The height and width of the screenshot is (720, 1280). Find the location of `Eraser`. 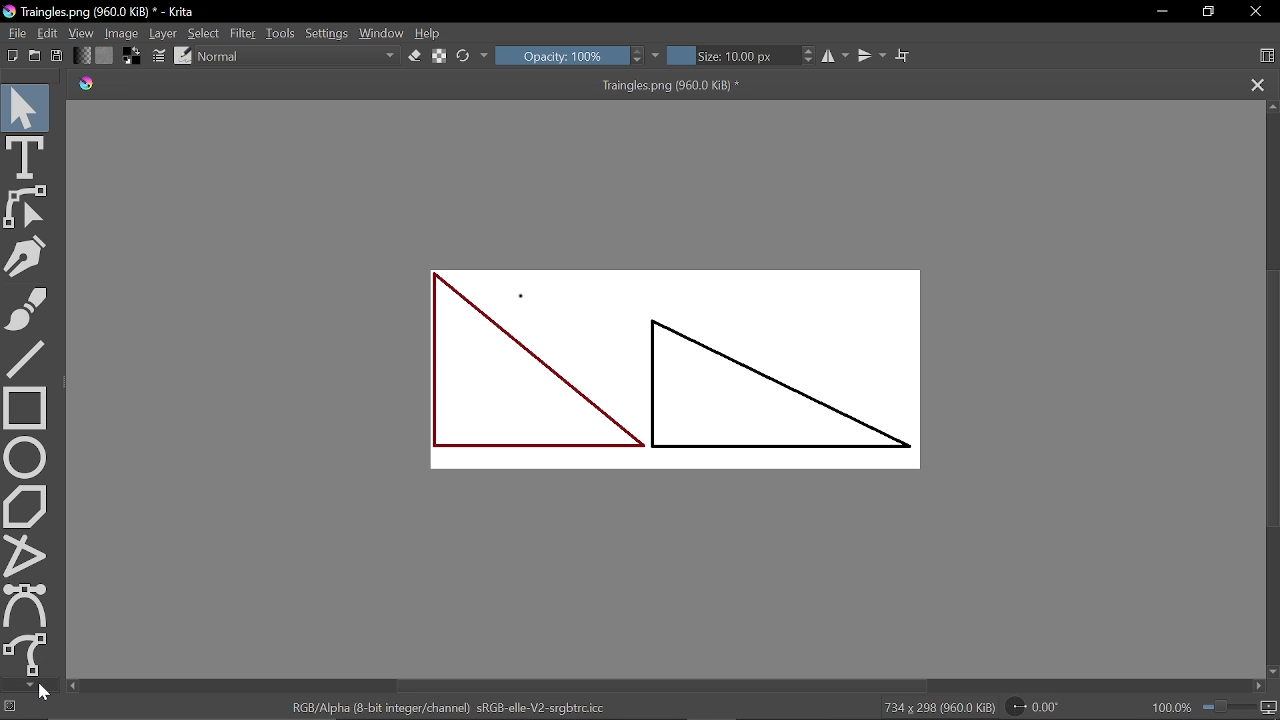

Eraser is located at coordinates (414, 57).